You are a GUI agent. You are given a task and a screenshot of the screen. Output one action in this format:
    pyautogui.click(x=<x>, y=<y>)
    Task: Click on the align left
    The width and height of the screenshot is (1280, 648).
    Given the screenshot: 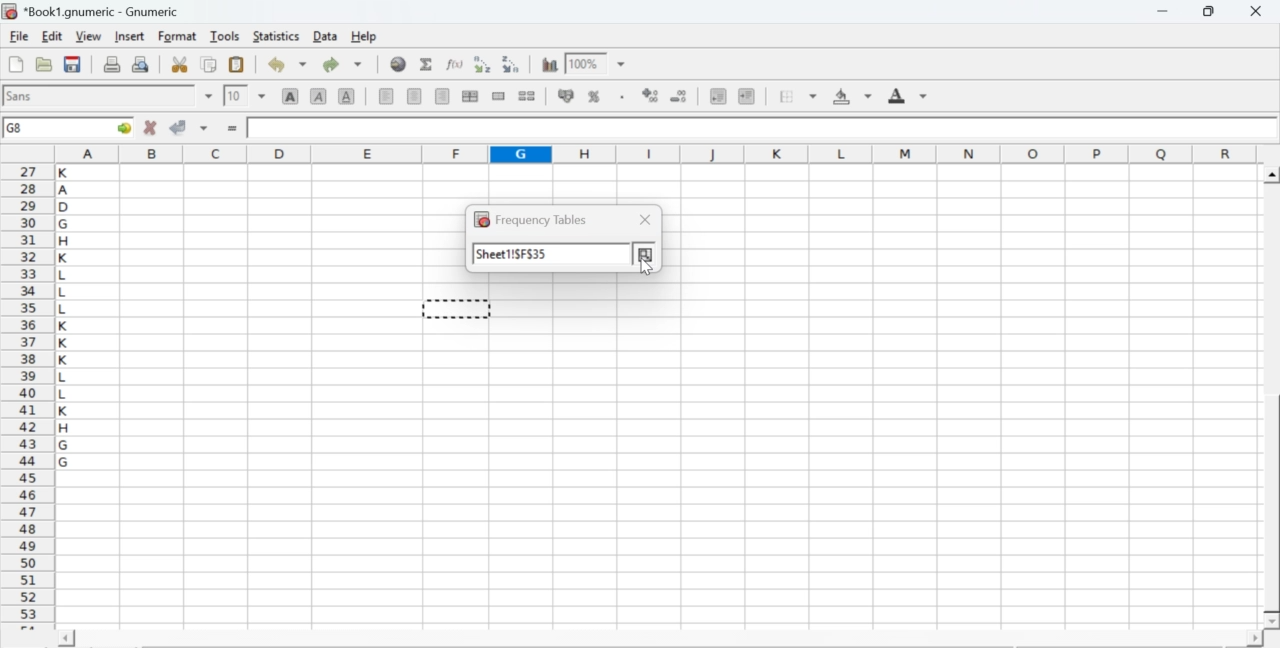 What is the action you would take?
    pyautogui.click(x=386, y=94)
    